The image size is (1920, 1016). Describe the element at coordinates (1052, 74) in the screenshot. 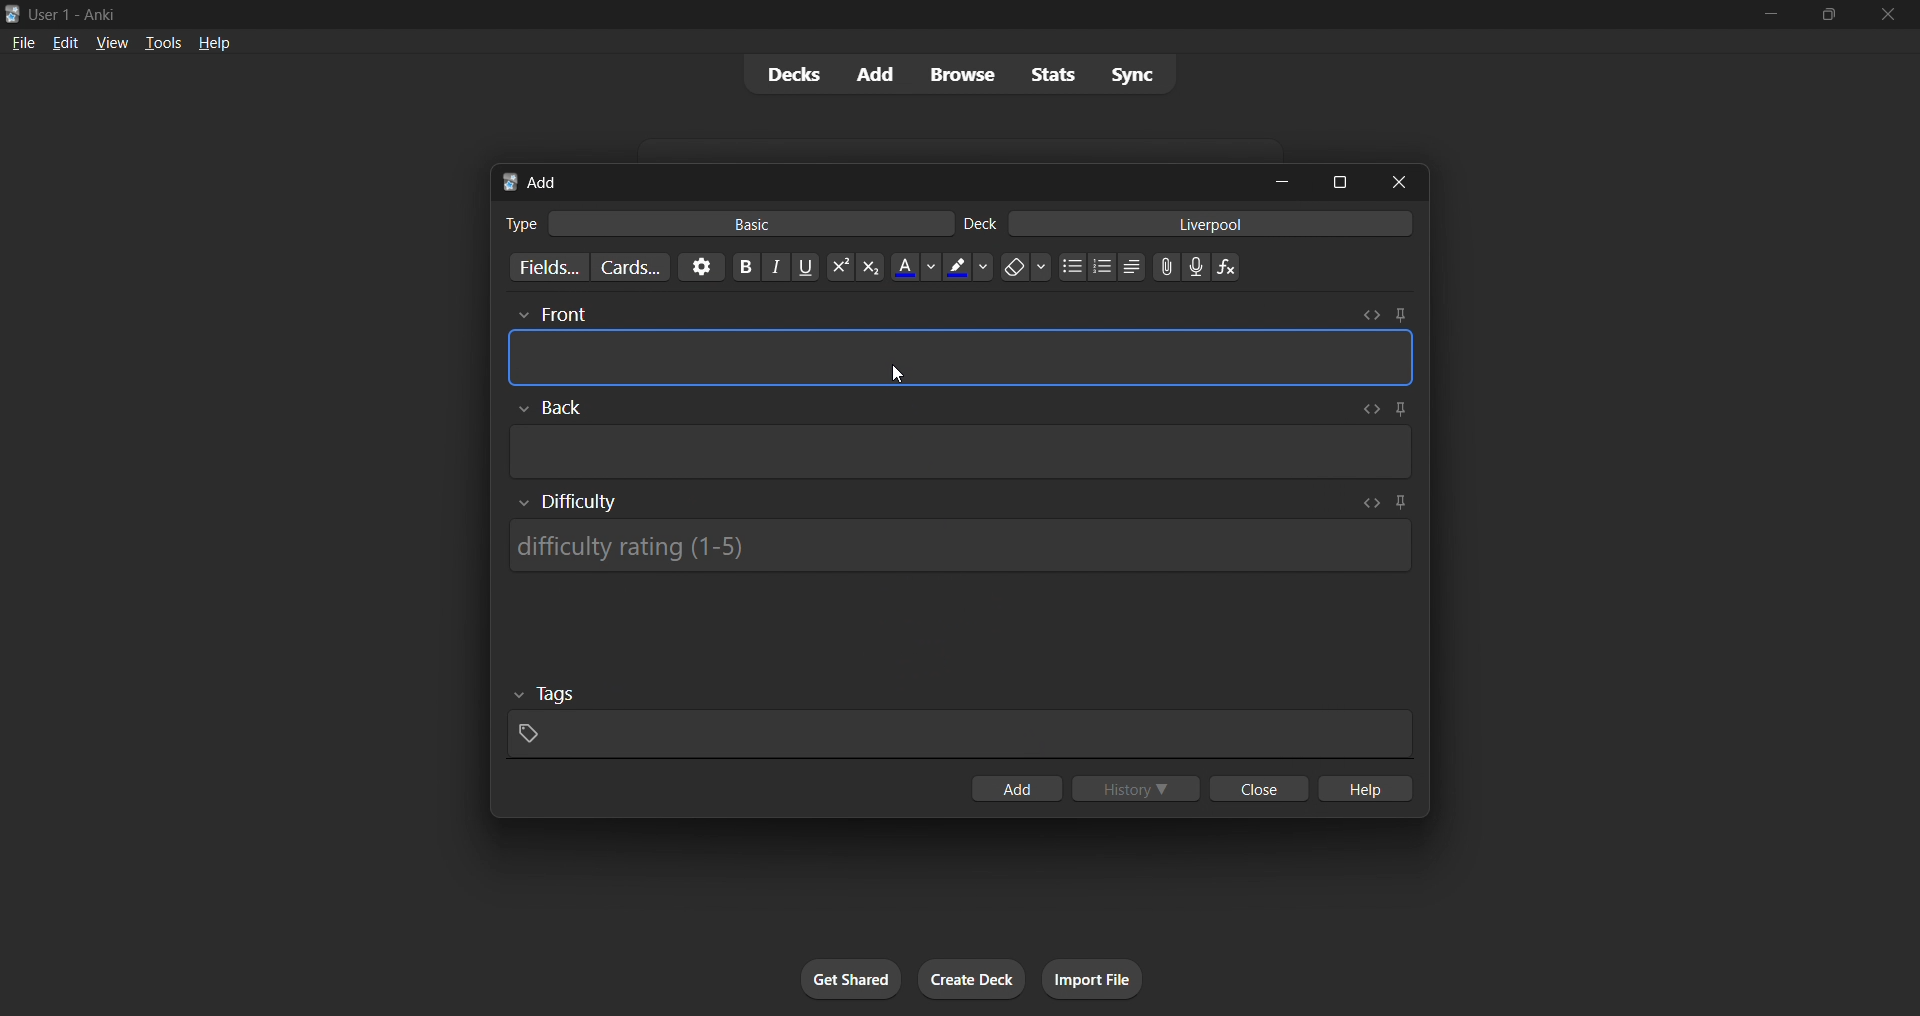

I see `stats` at that location.